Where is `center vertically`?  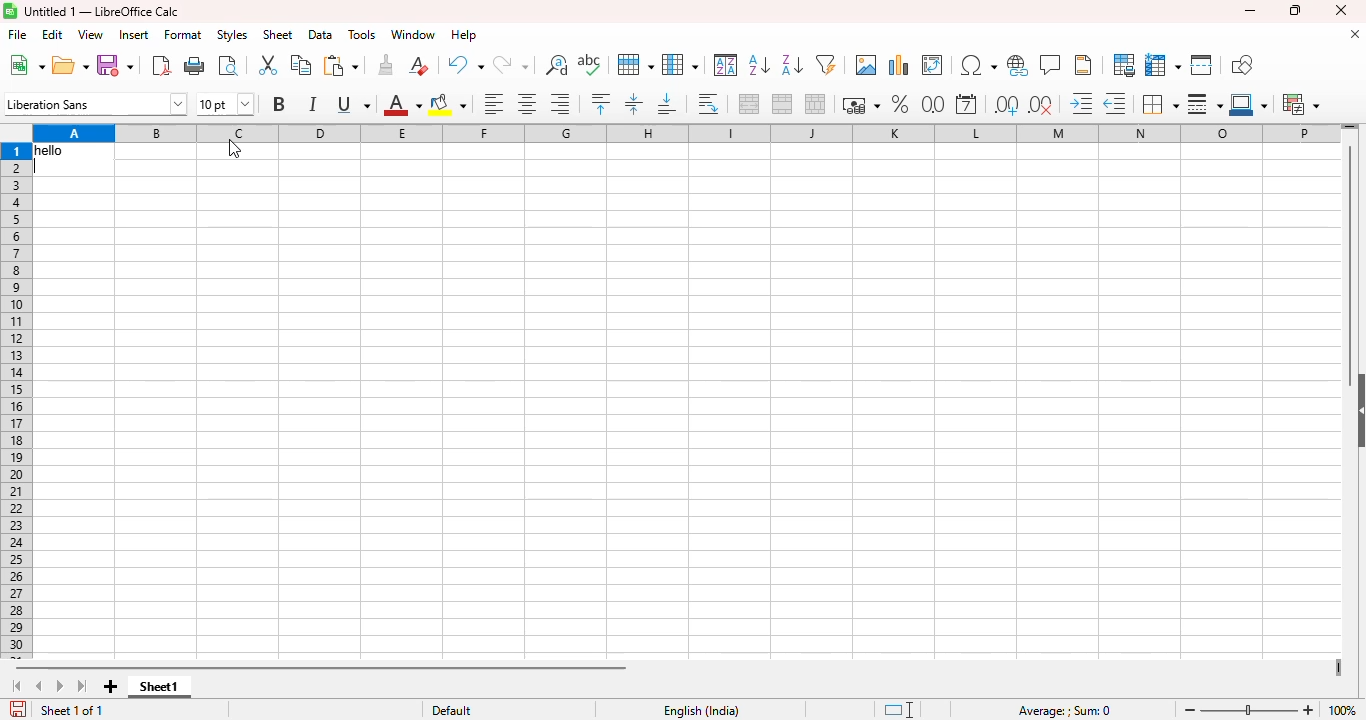
center vertically is located at coordinates (633, 104).